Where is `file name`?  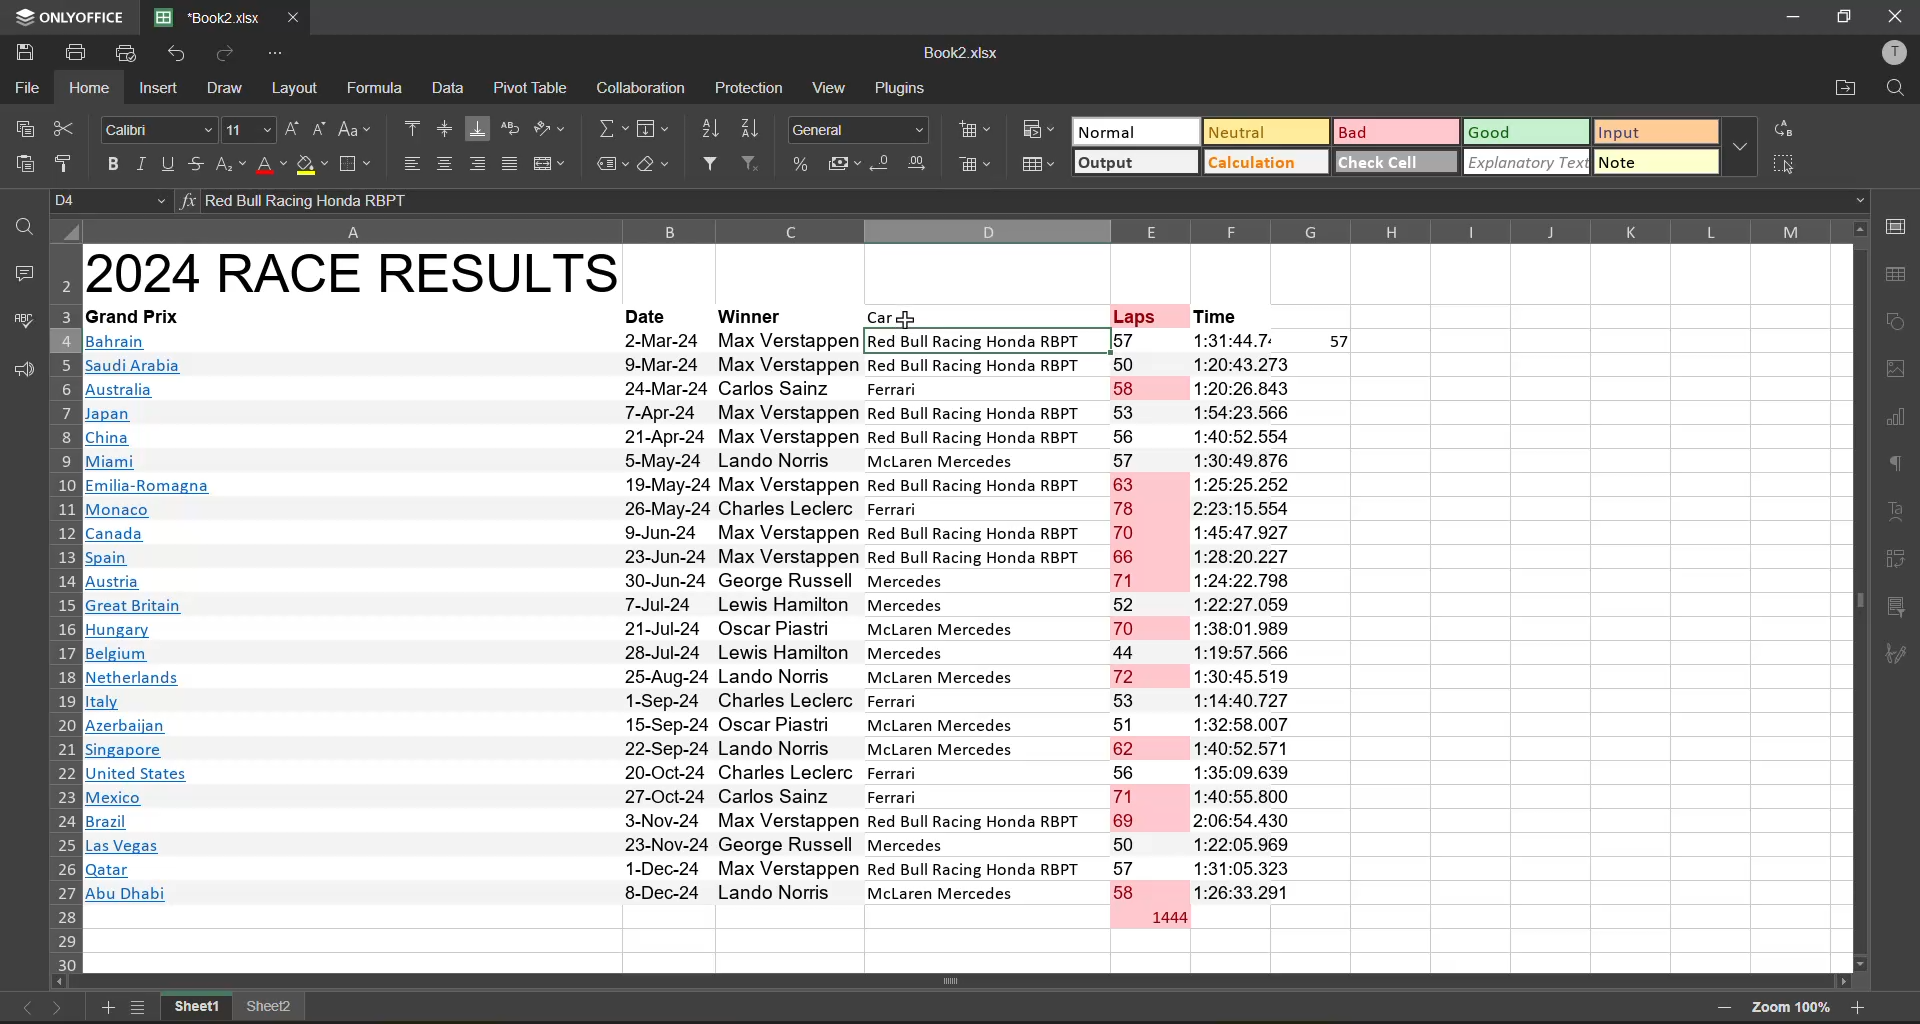 file name is located at coordinates (961, 52).